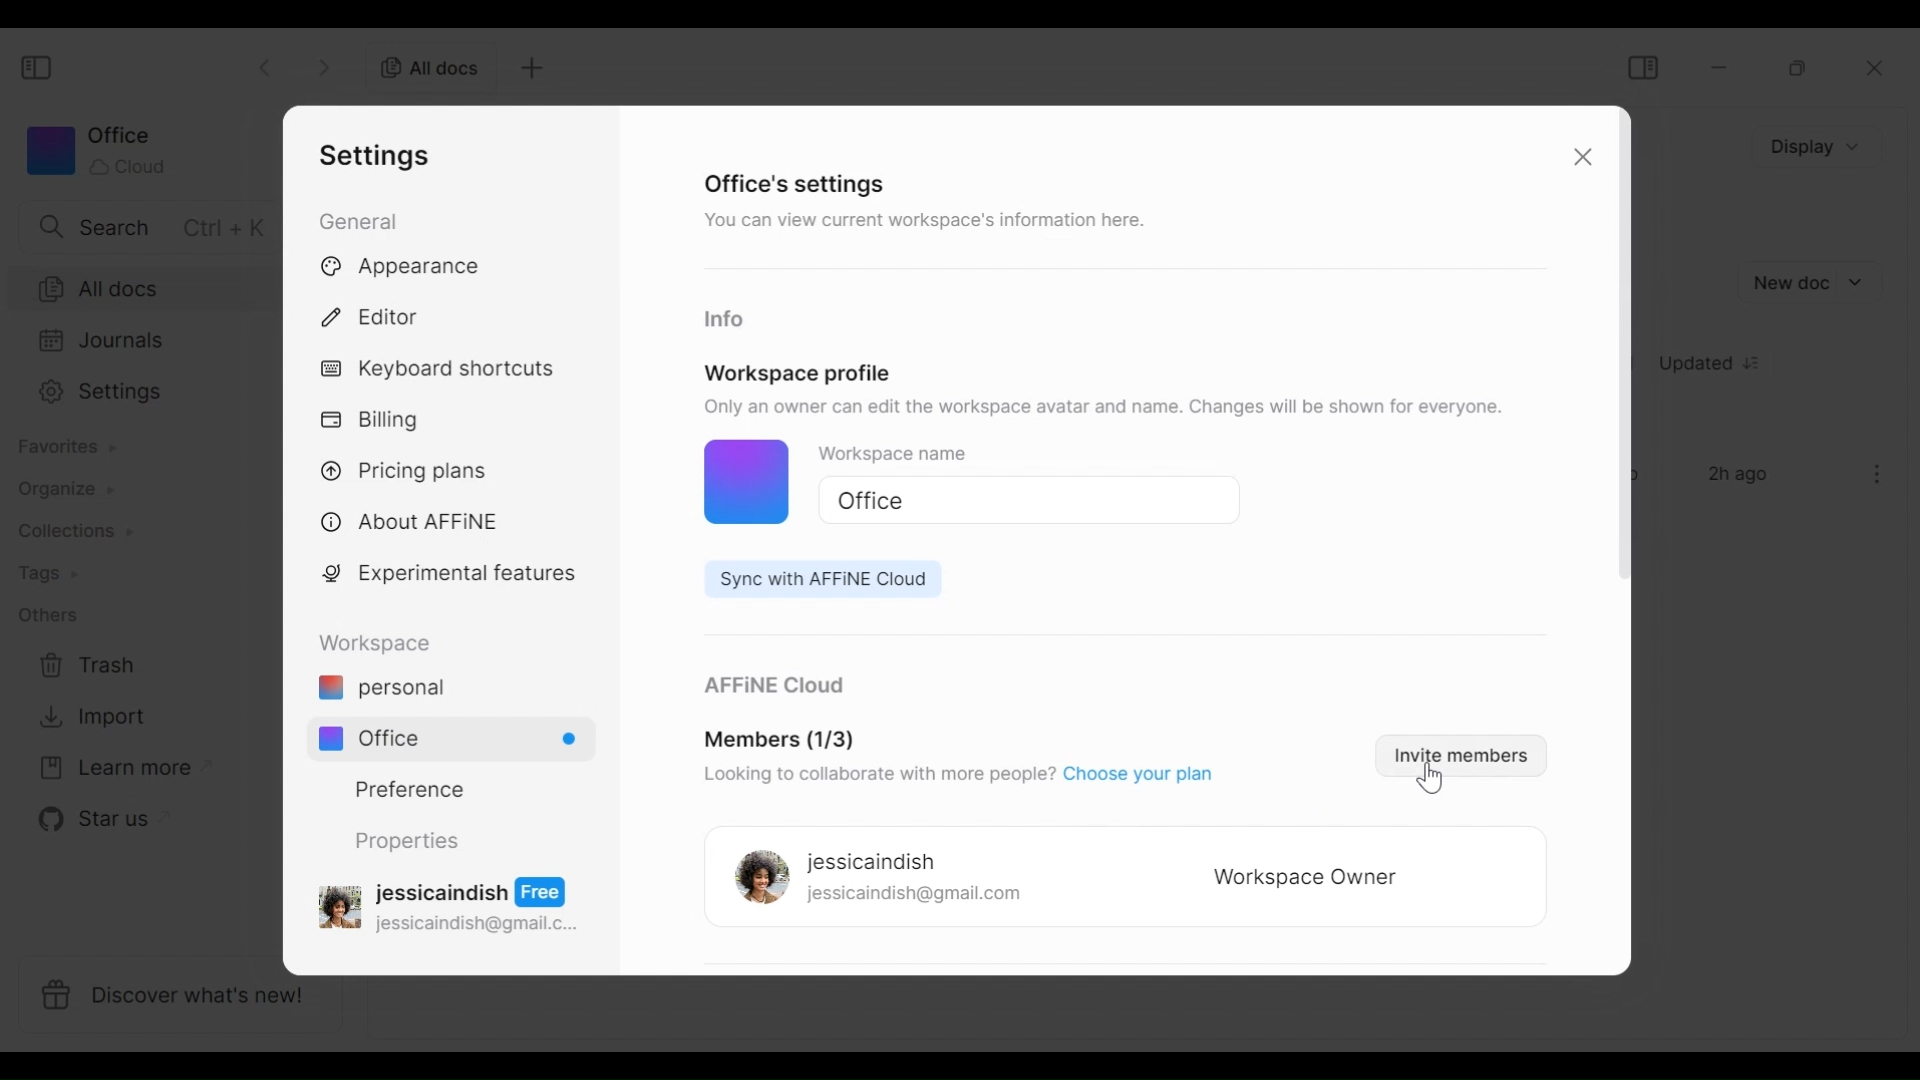 This screenshot has width=1920, height=1080. Describe the element at coordinates (1306, 879) in the screenshot. I see `Workspace Owner` at that location.